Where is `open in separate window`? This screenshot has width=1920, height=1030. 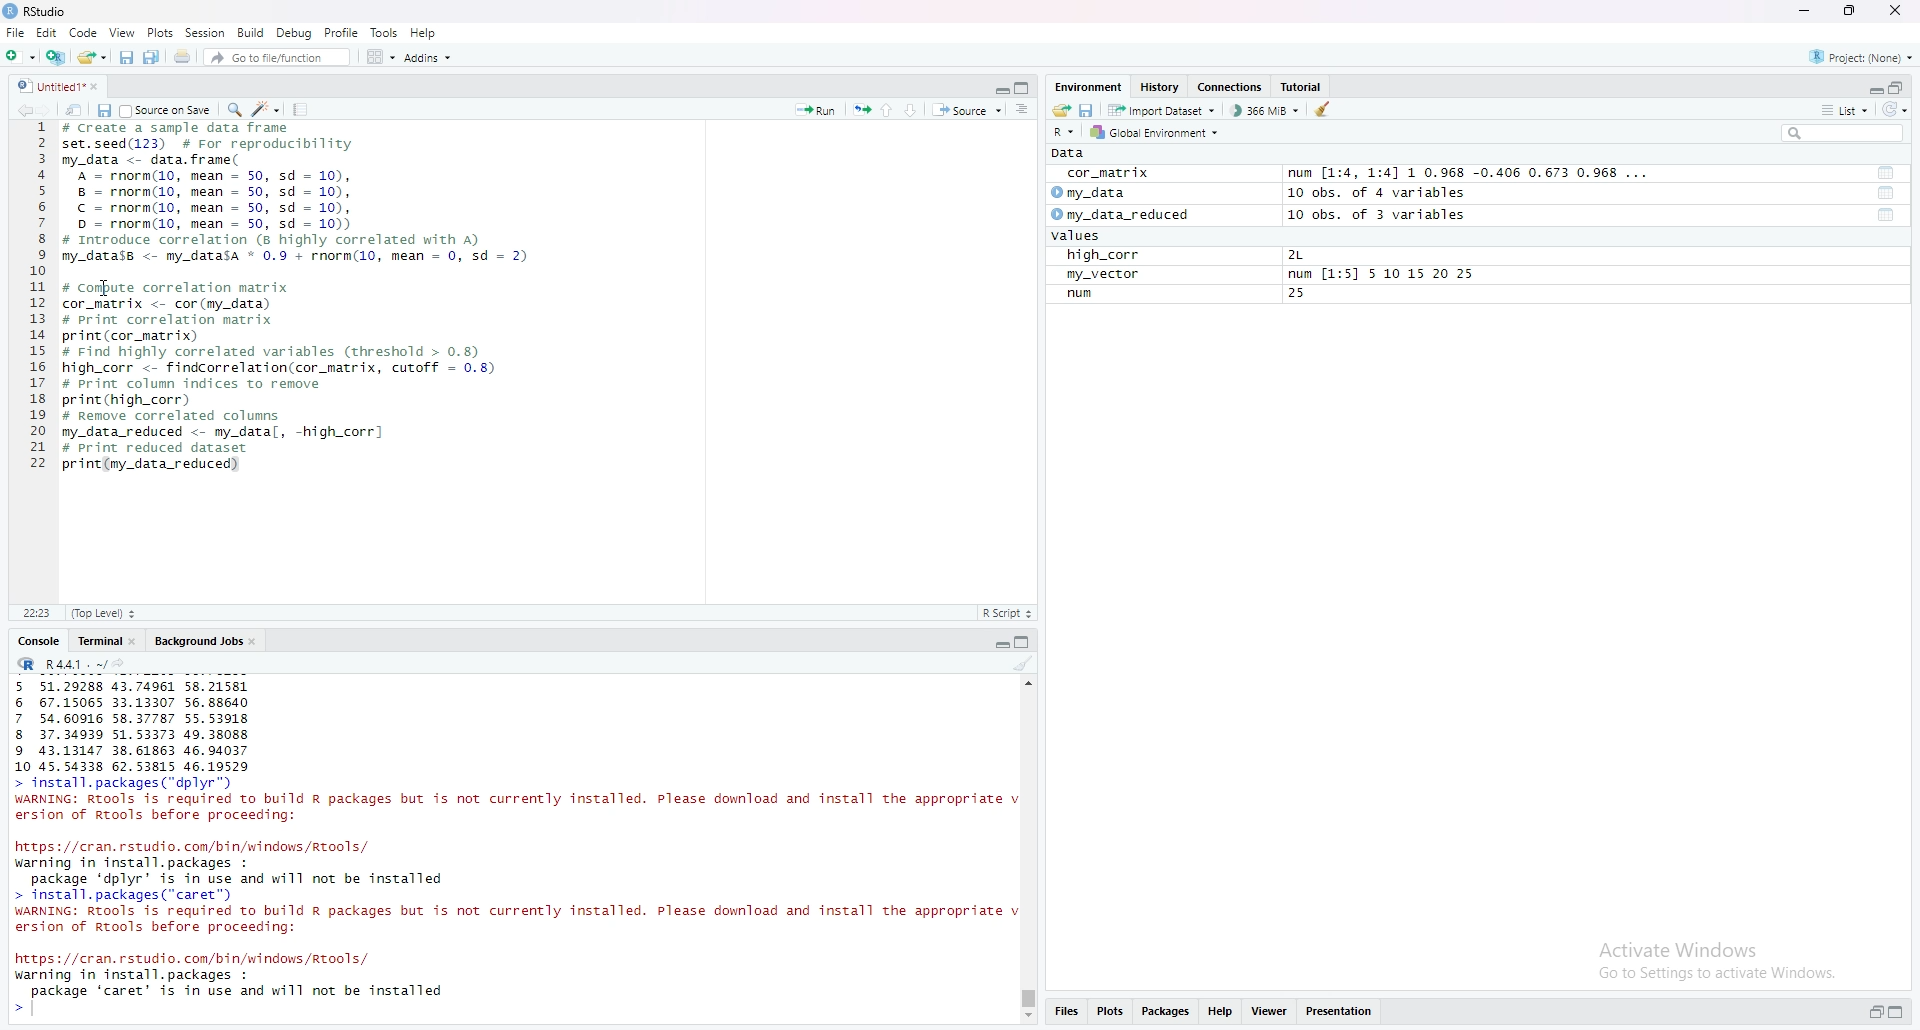
open in separate window is located at coordinates (1874, 1012).